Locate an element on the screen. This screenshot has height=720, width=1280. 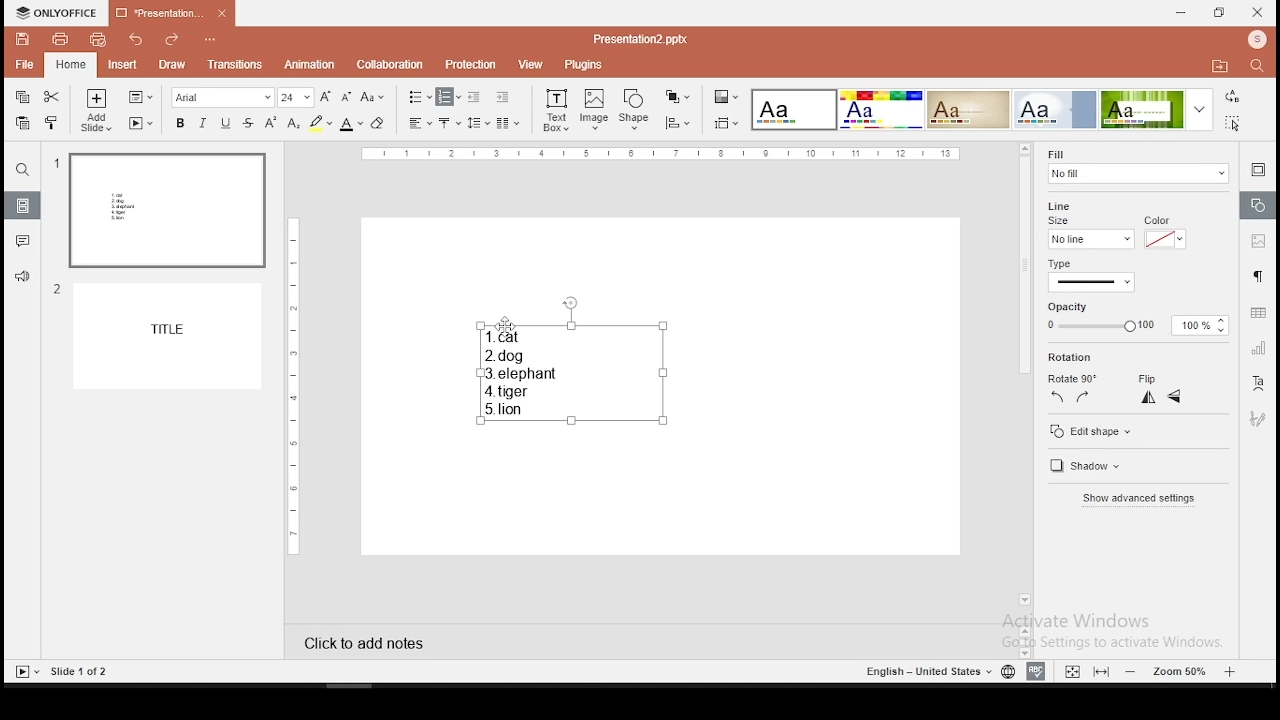
change case is located at coordinates (372, 96).